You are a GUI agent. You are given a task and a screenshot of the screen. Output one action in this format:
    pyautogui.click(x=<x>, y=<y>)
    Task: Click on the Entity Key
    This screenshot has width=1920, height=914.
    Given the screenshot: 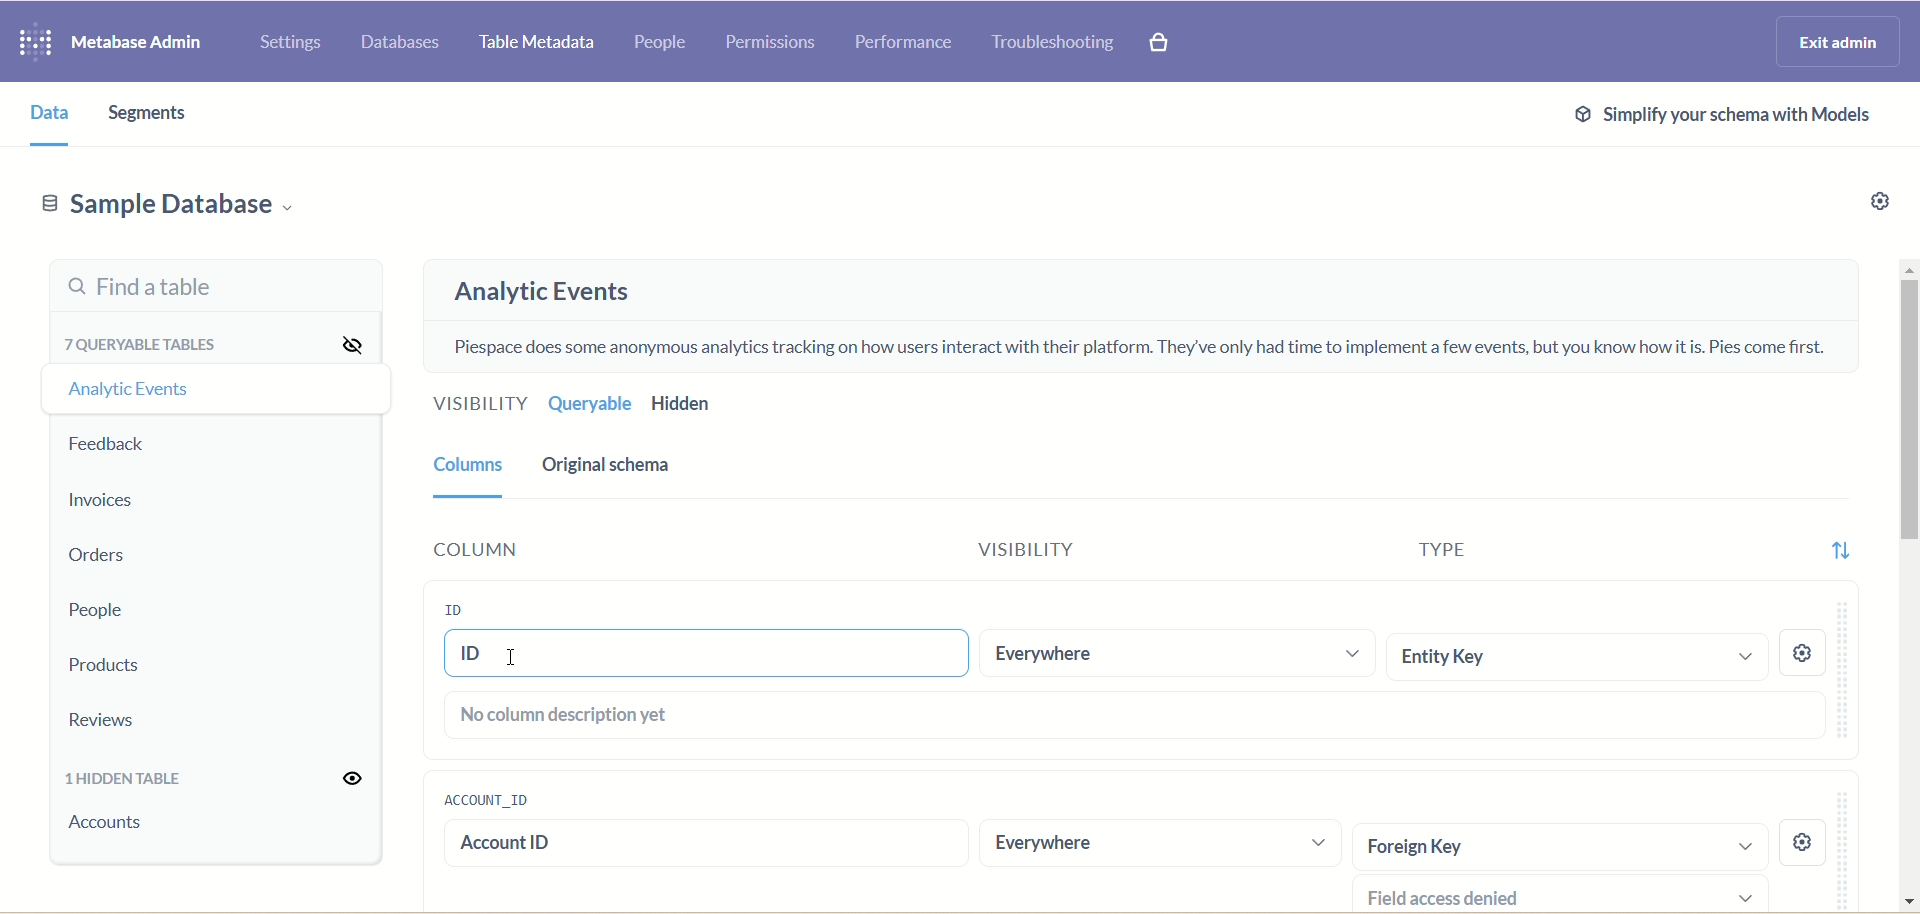 What is the action you would take?
    pyautogui.click(x=1576, y=658)
    